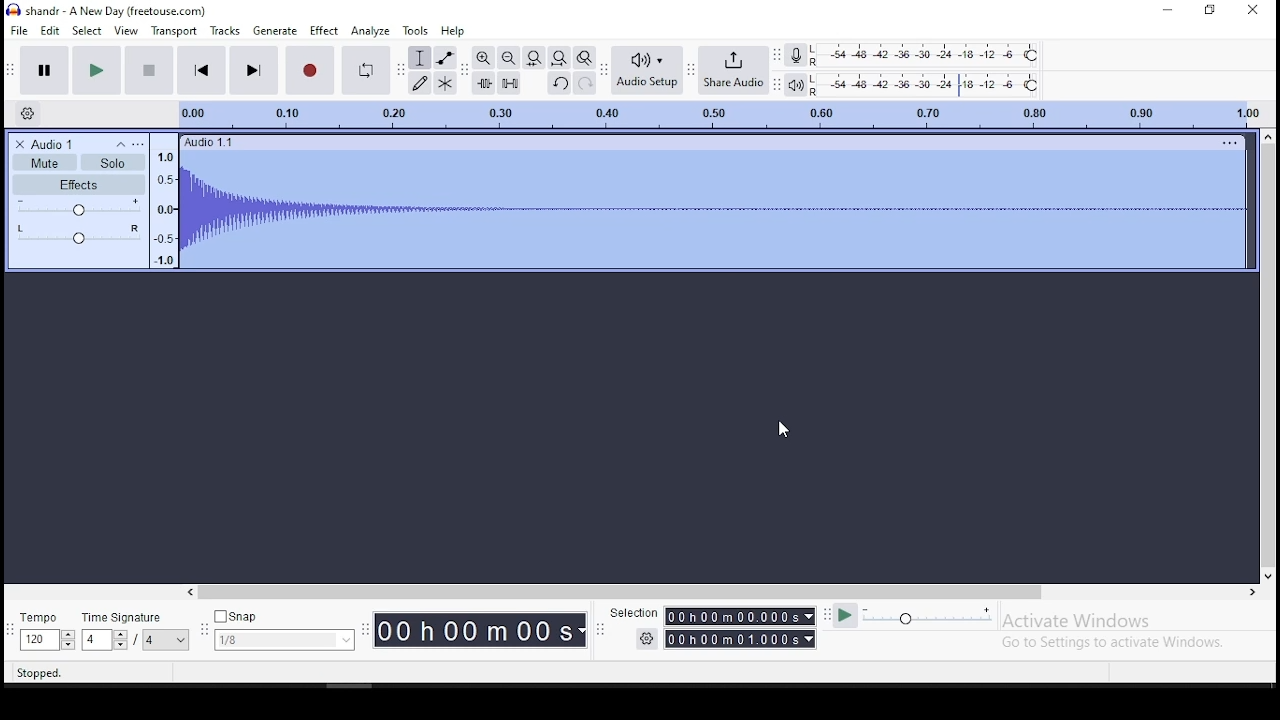  I want to click on icon and file name, so click(107, 11).